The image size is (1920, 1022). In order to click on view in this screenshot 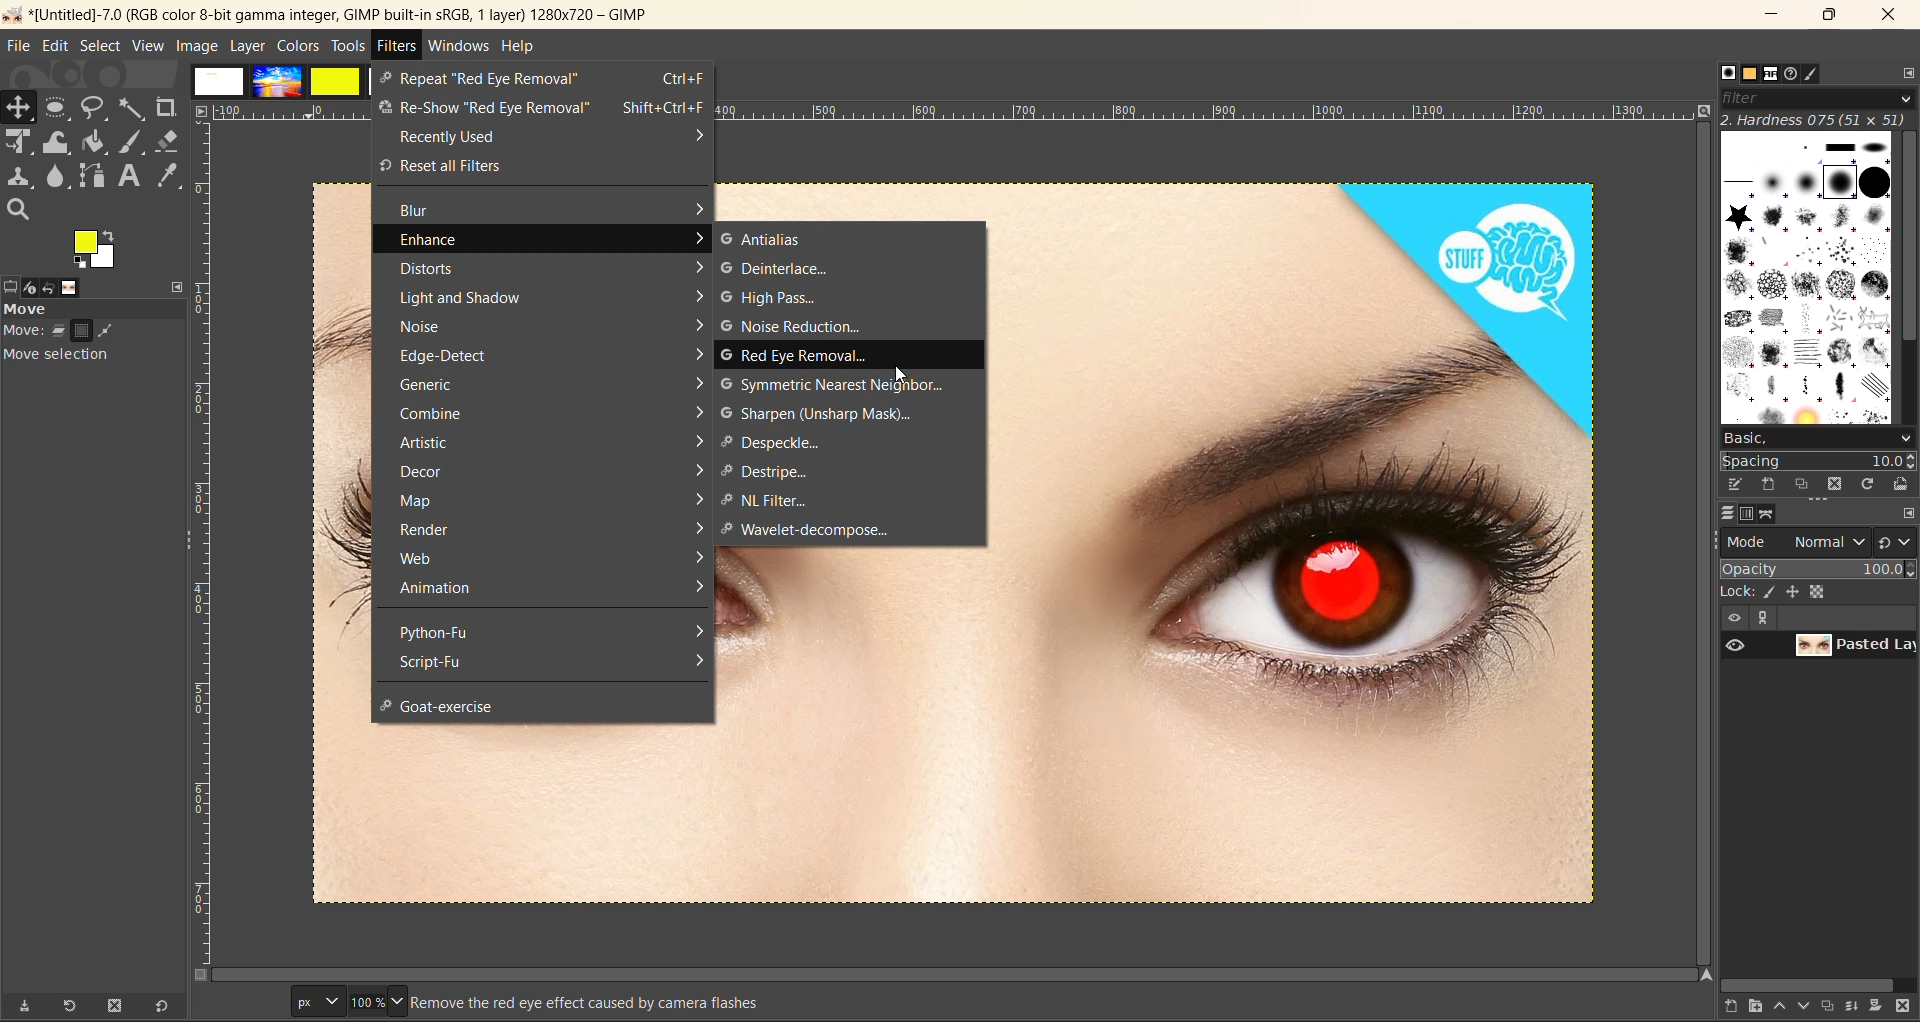, I will do `click(145, 47)`.